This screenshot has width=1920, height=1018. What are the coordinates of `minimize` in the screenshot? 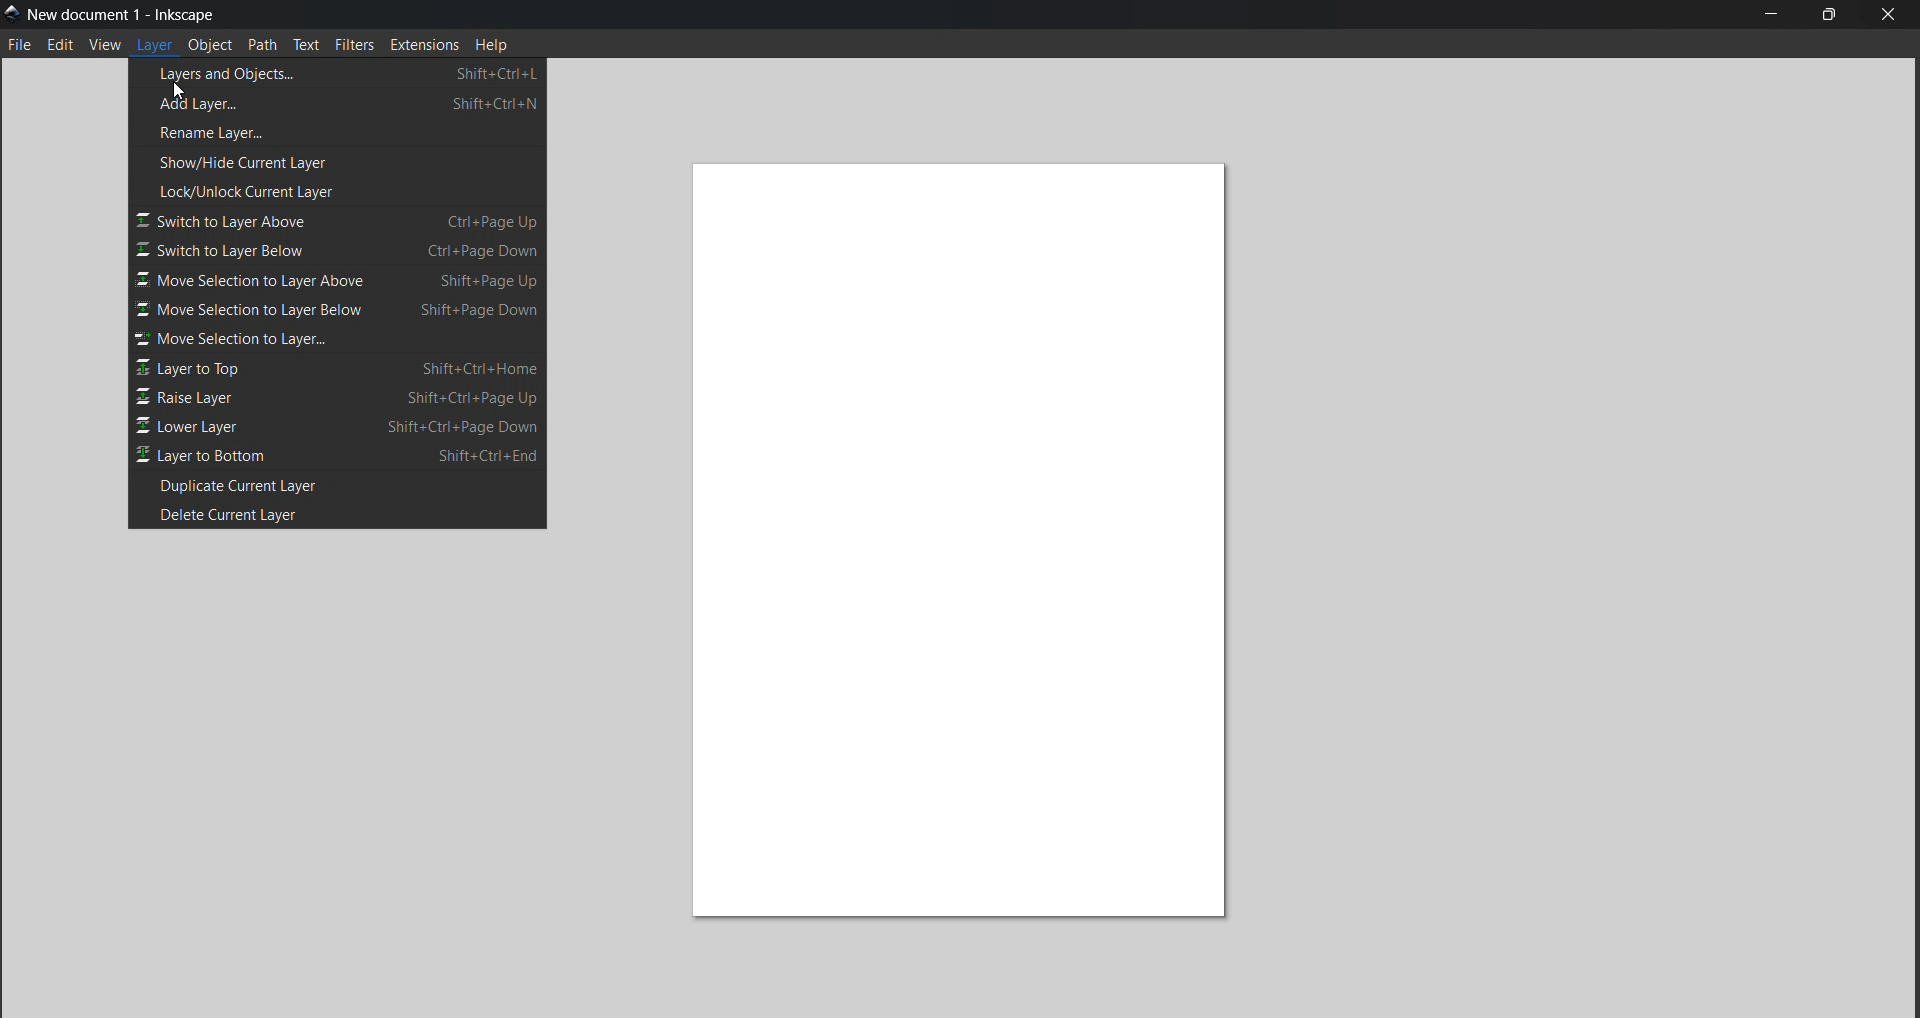 It's located at (1770, 13).